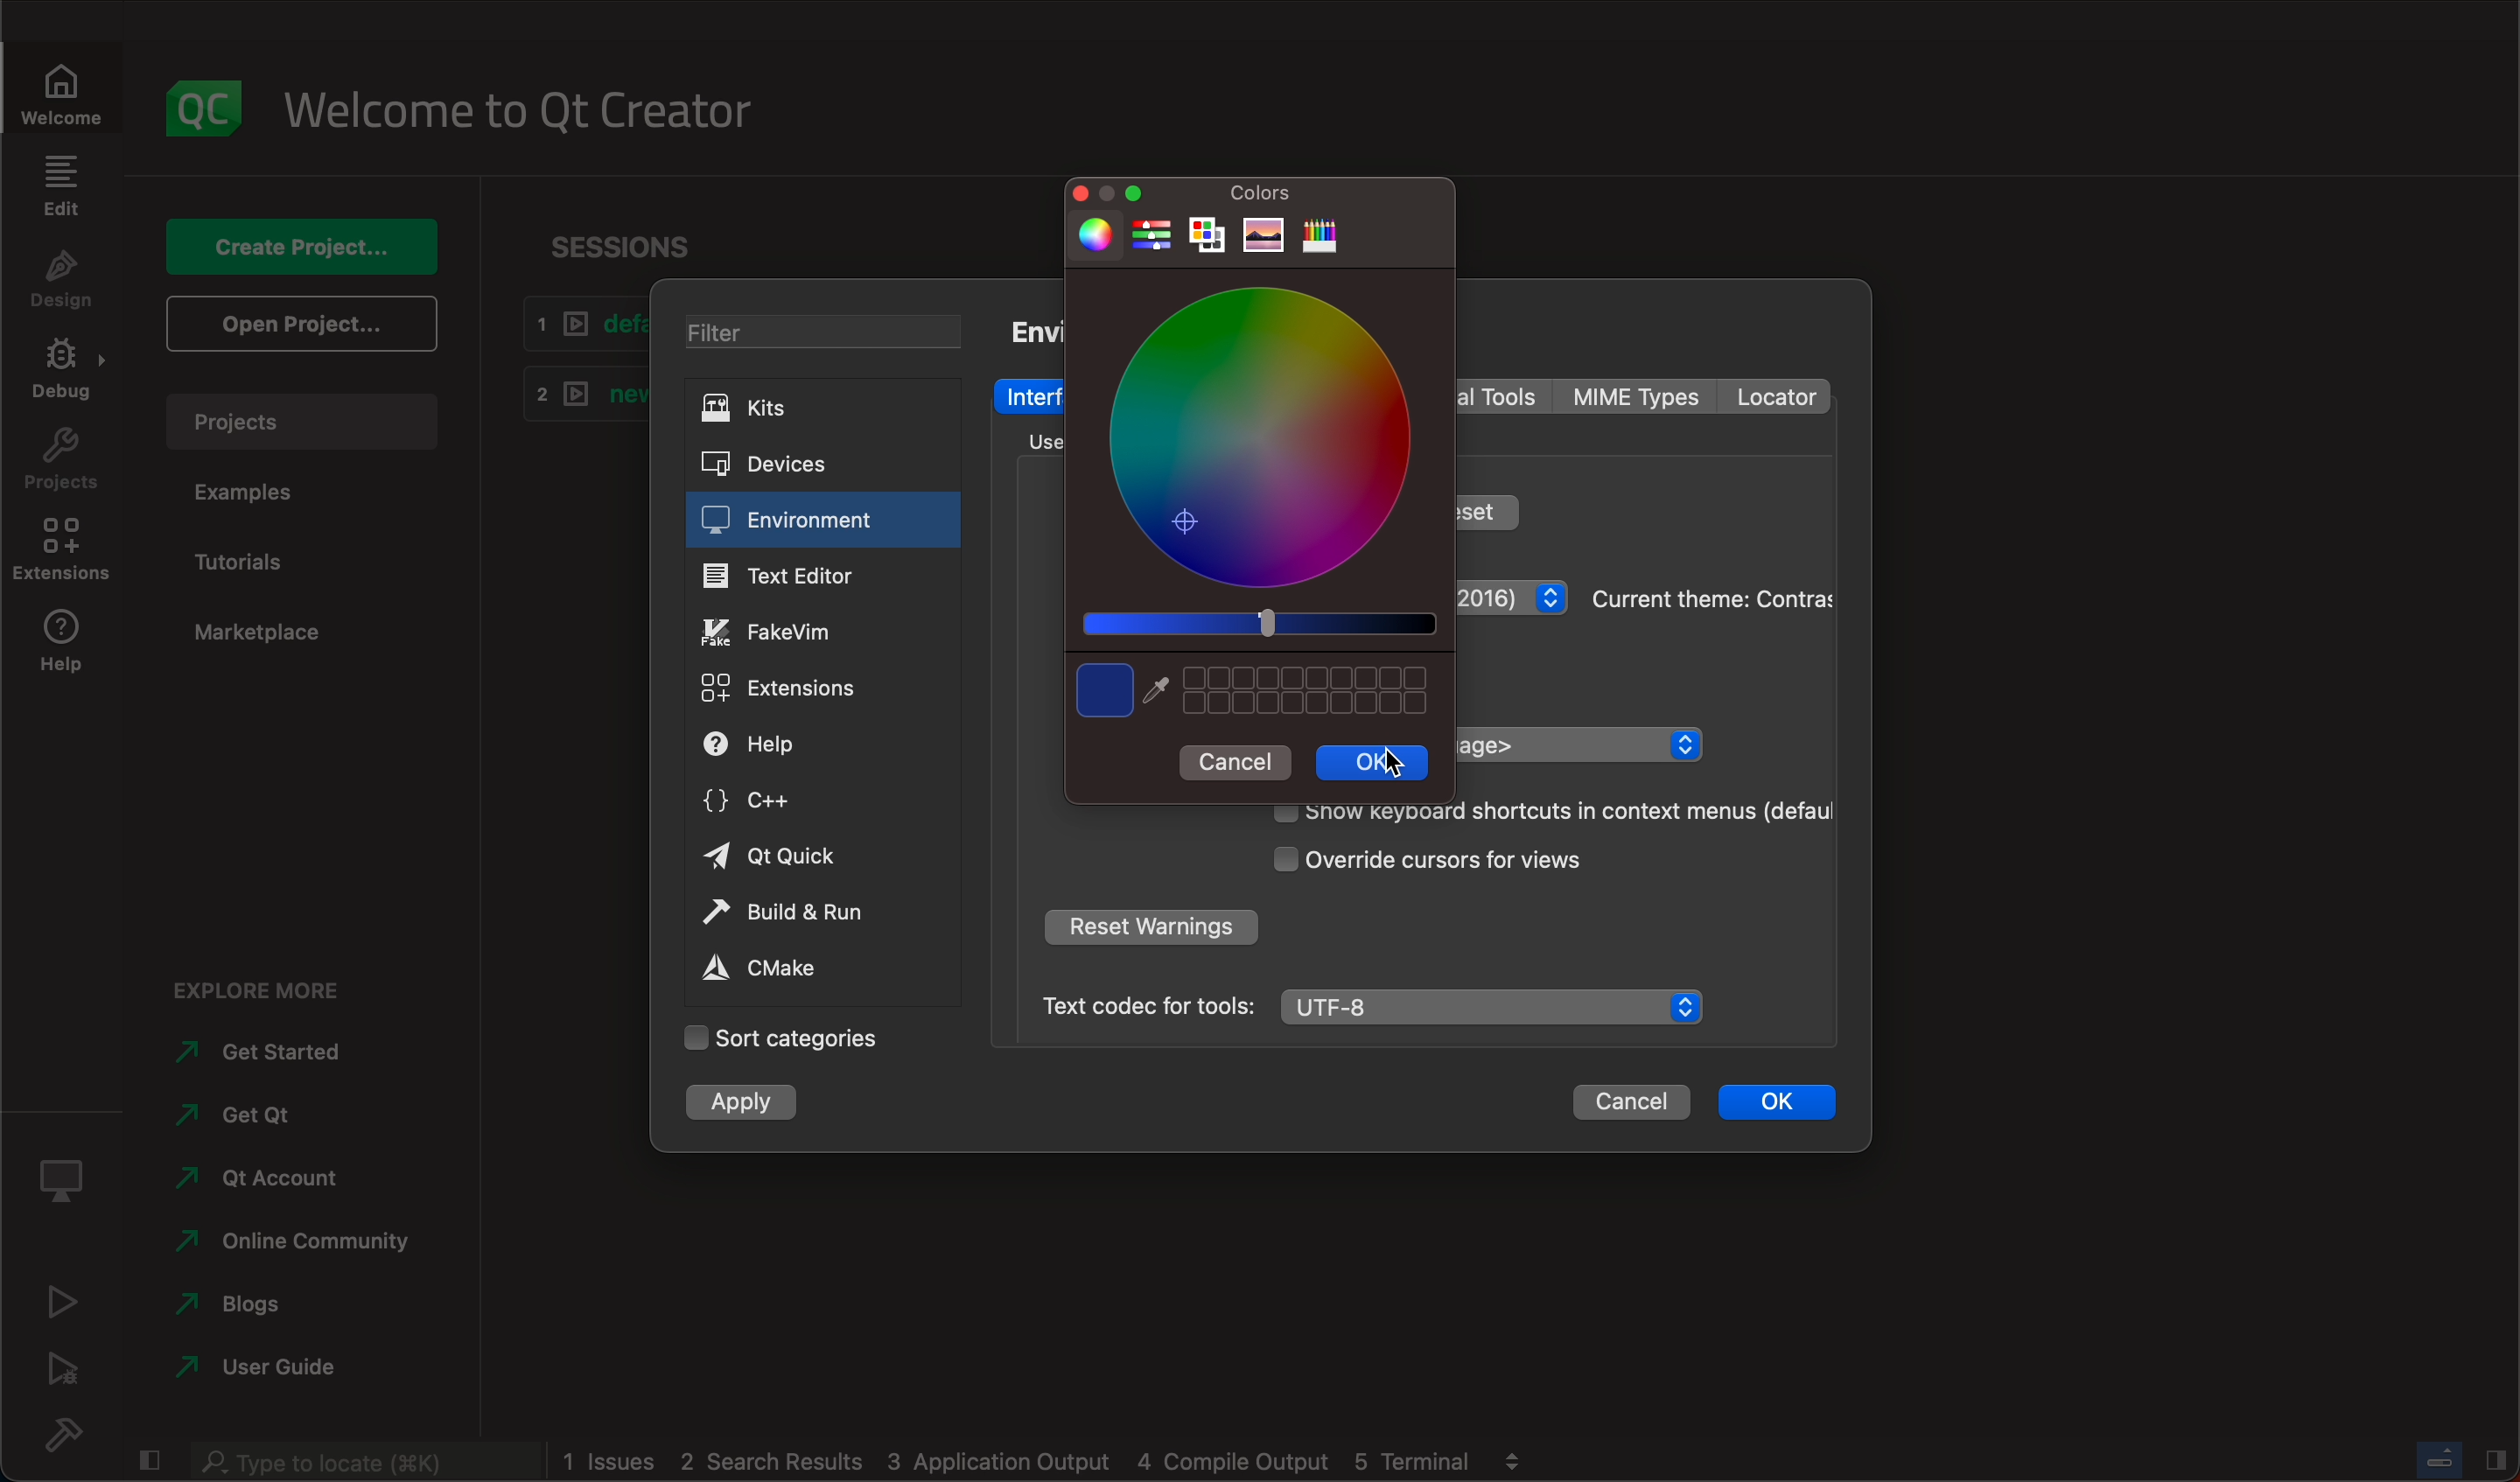 Image resolution: width=2520 pixels, height=1482 pixels. I want to click on shade, so click(1256, 623).